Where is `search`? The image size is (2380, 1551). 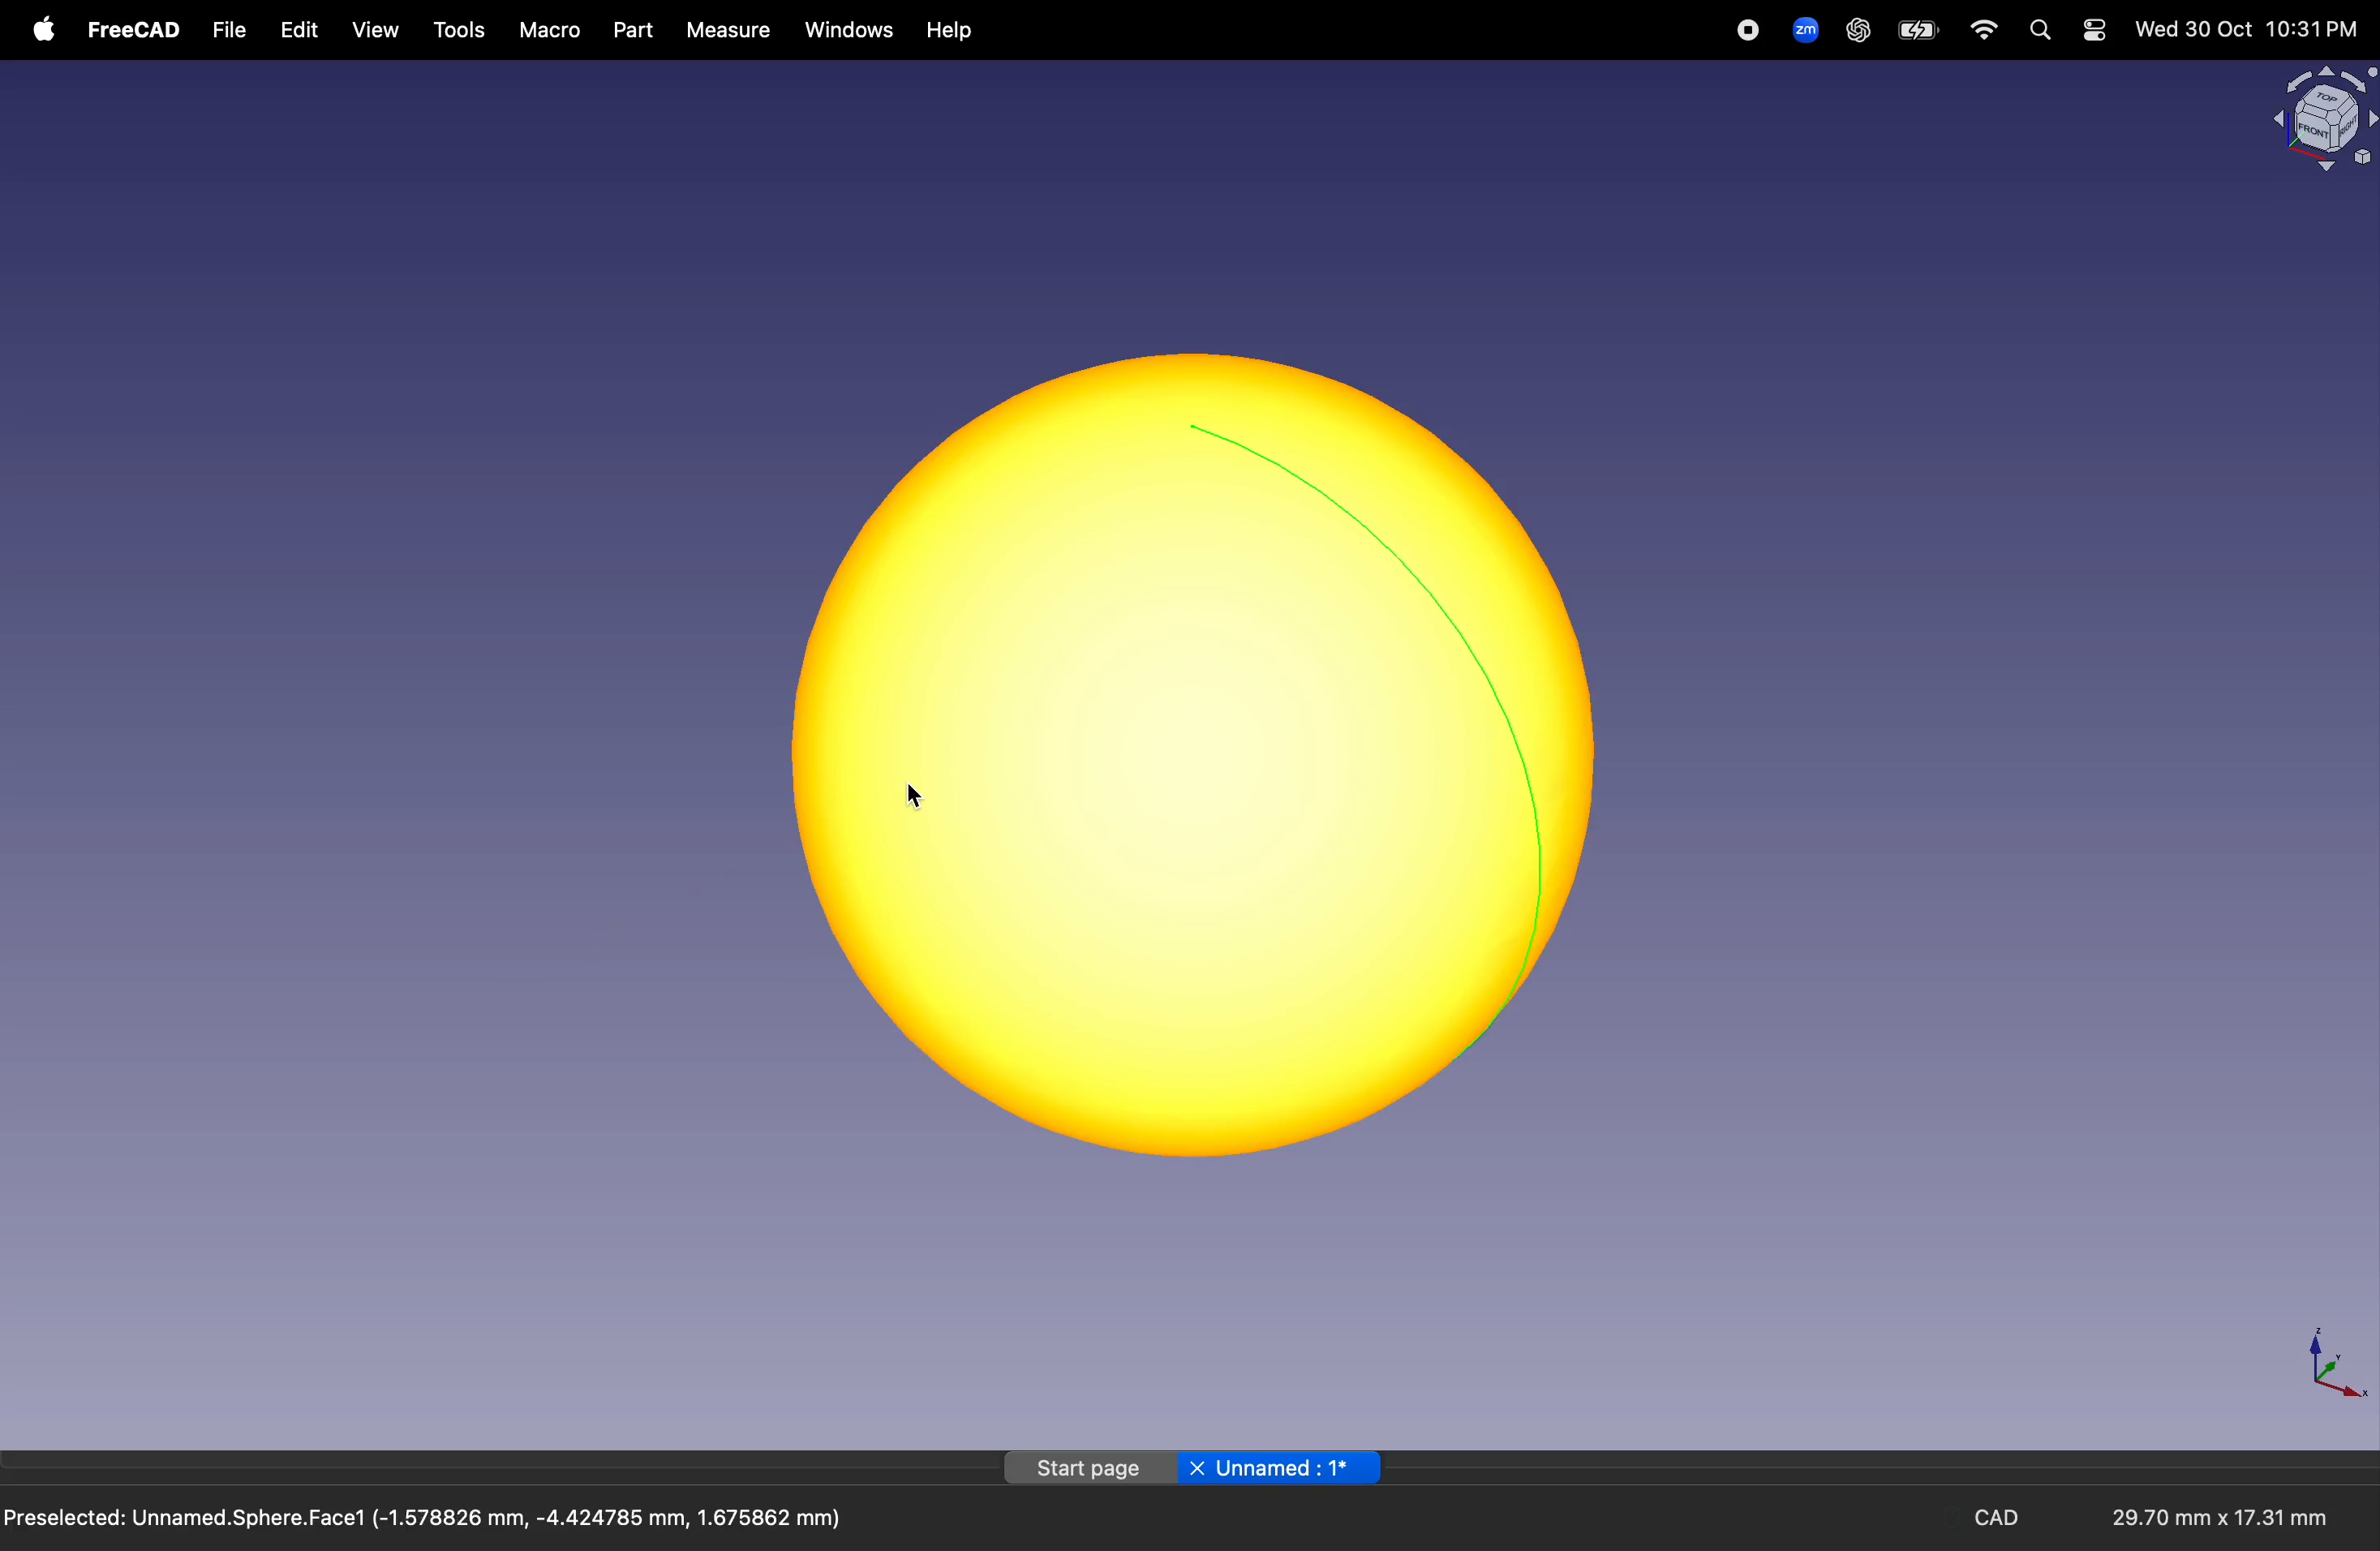
search is located at coordinates (2038, 30).